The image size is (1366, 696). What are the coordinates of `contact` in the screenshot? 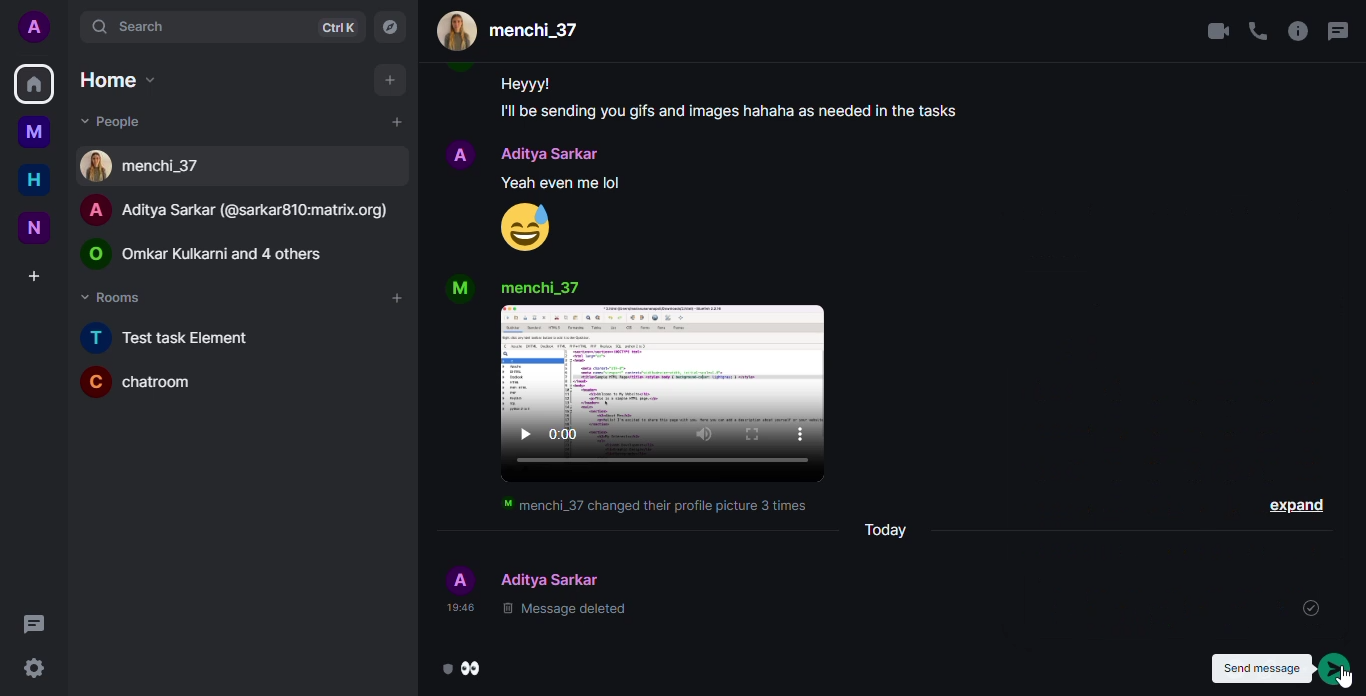 It's located at (147, 166).